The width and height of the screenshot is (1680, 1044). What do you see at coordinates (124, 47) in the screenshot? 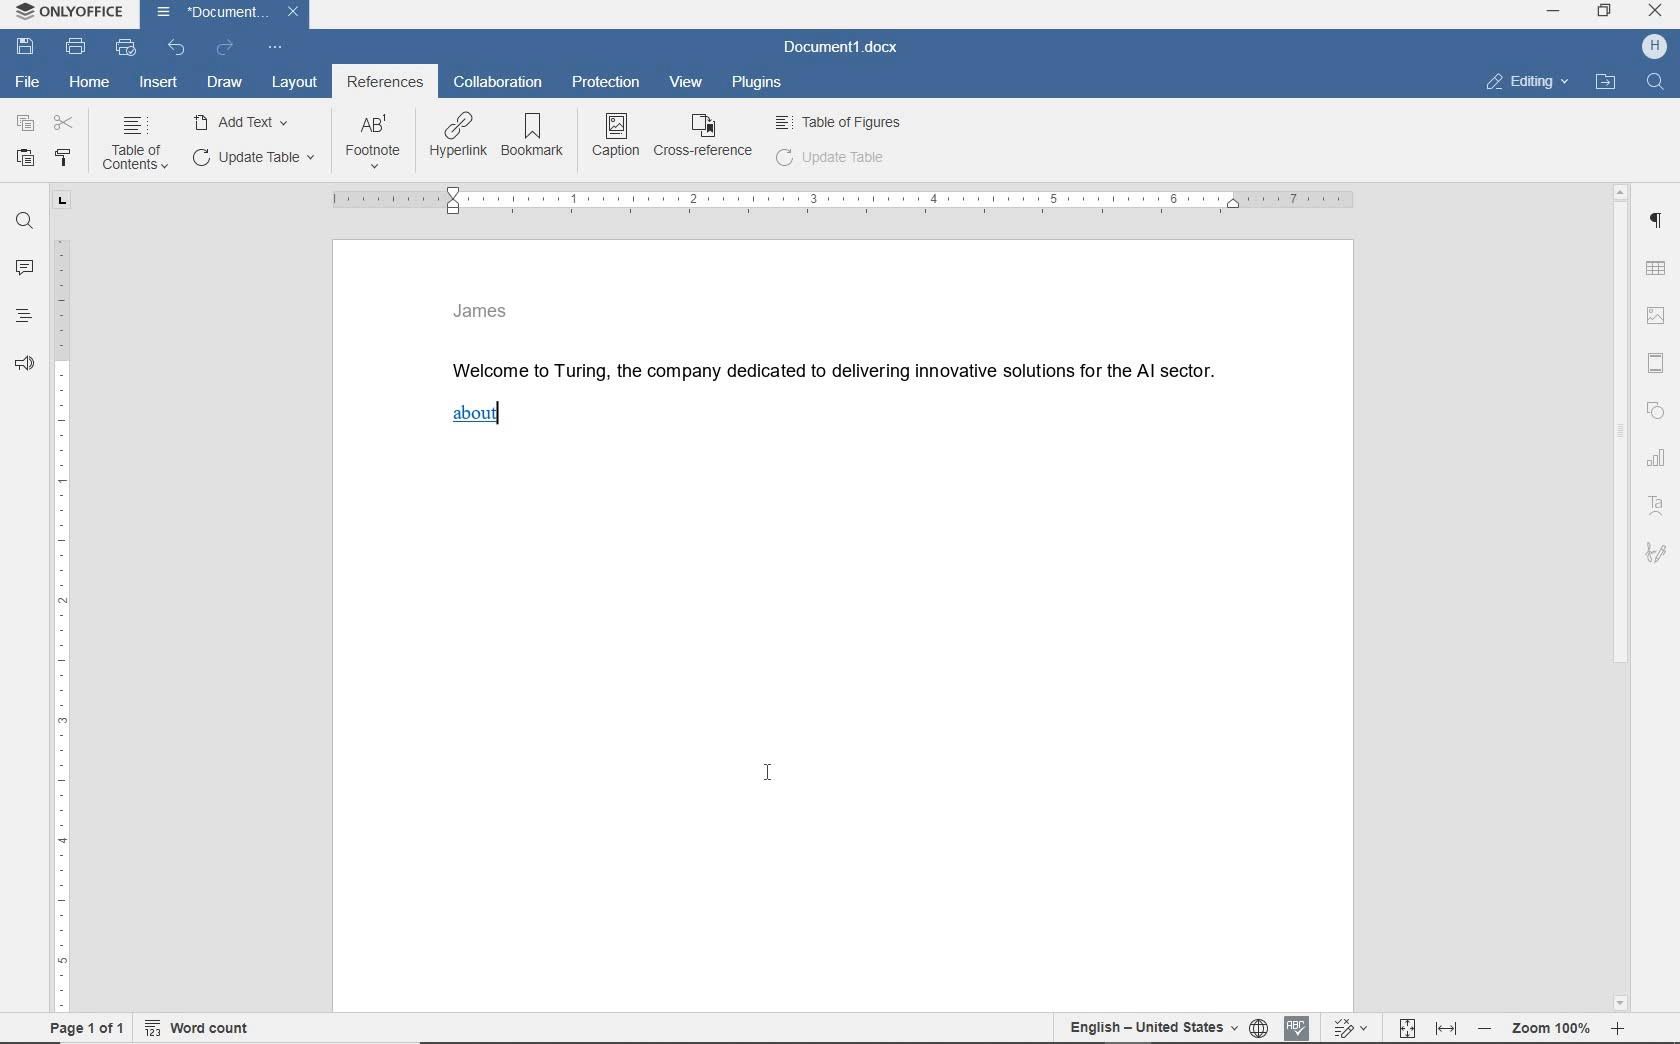
I see `quick print` at bounding box center [124, 47].